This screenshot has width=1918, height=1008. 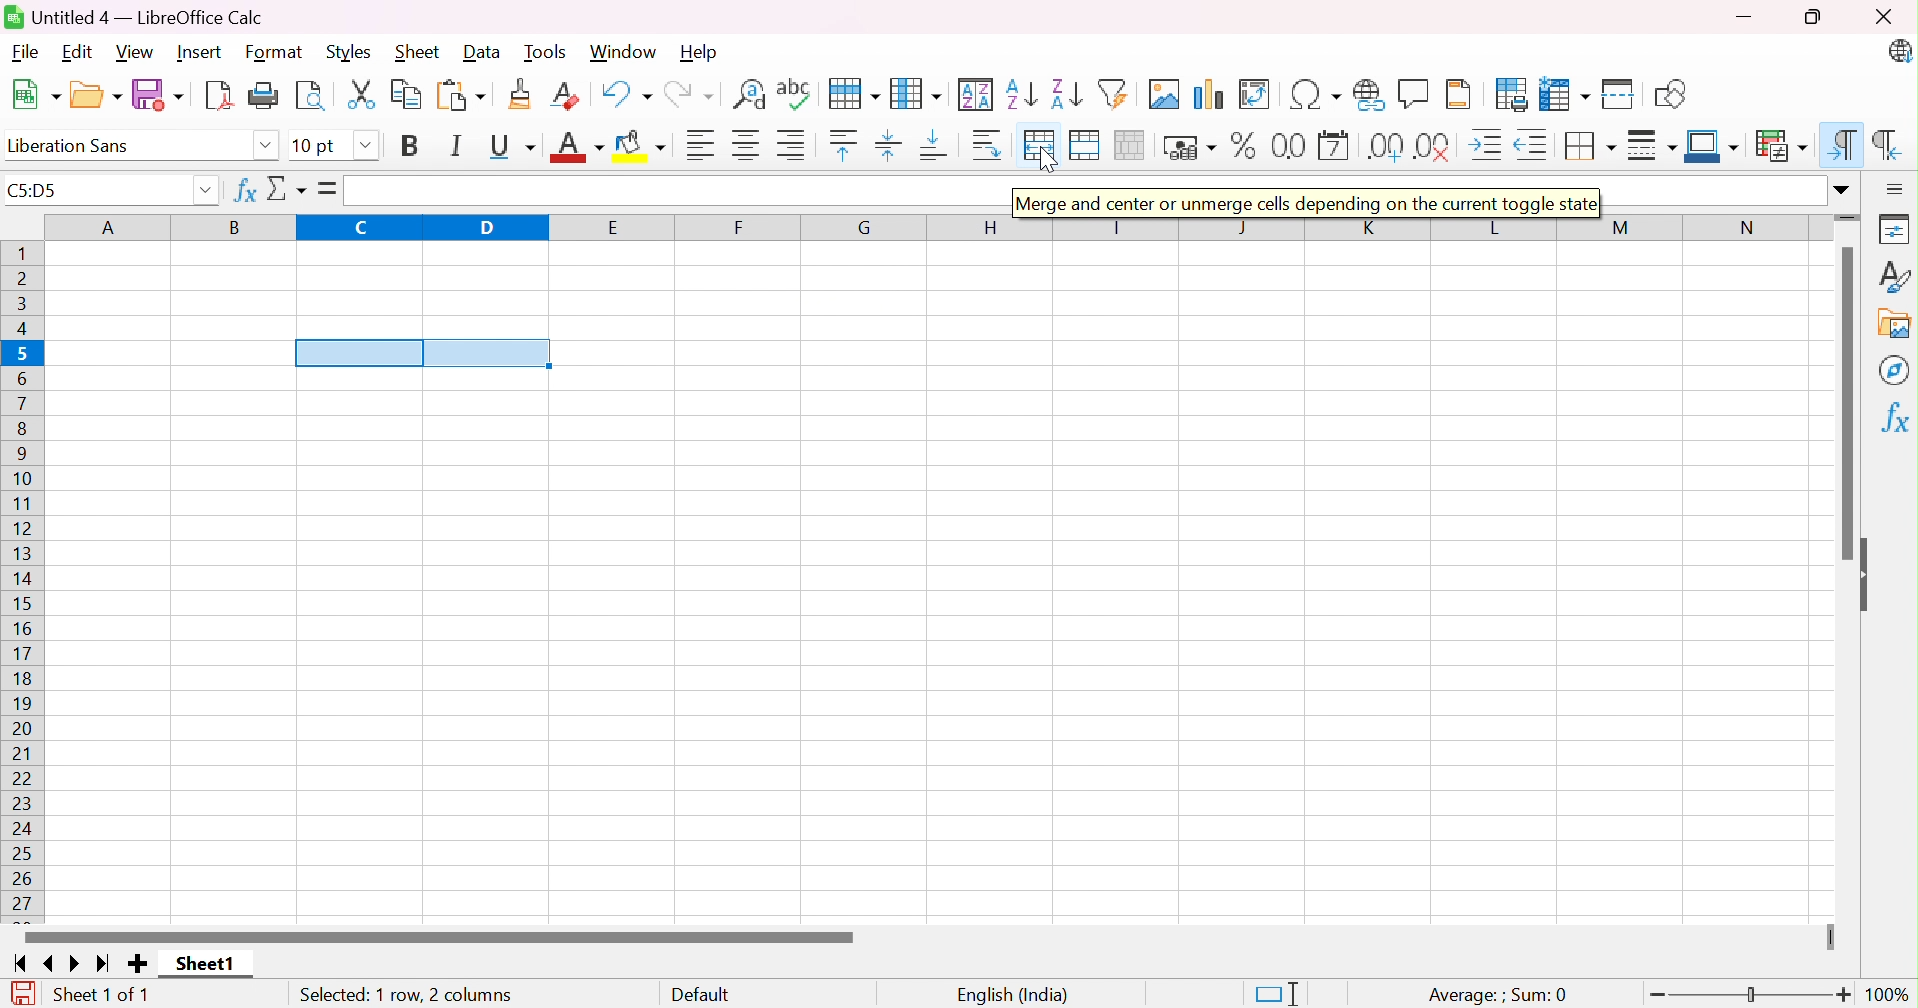 What do you see at coordinates (1366, 94) in the screenshot?
I see `Insert Hyperlink` at bounding box center [1366, 94].